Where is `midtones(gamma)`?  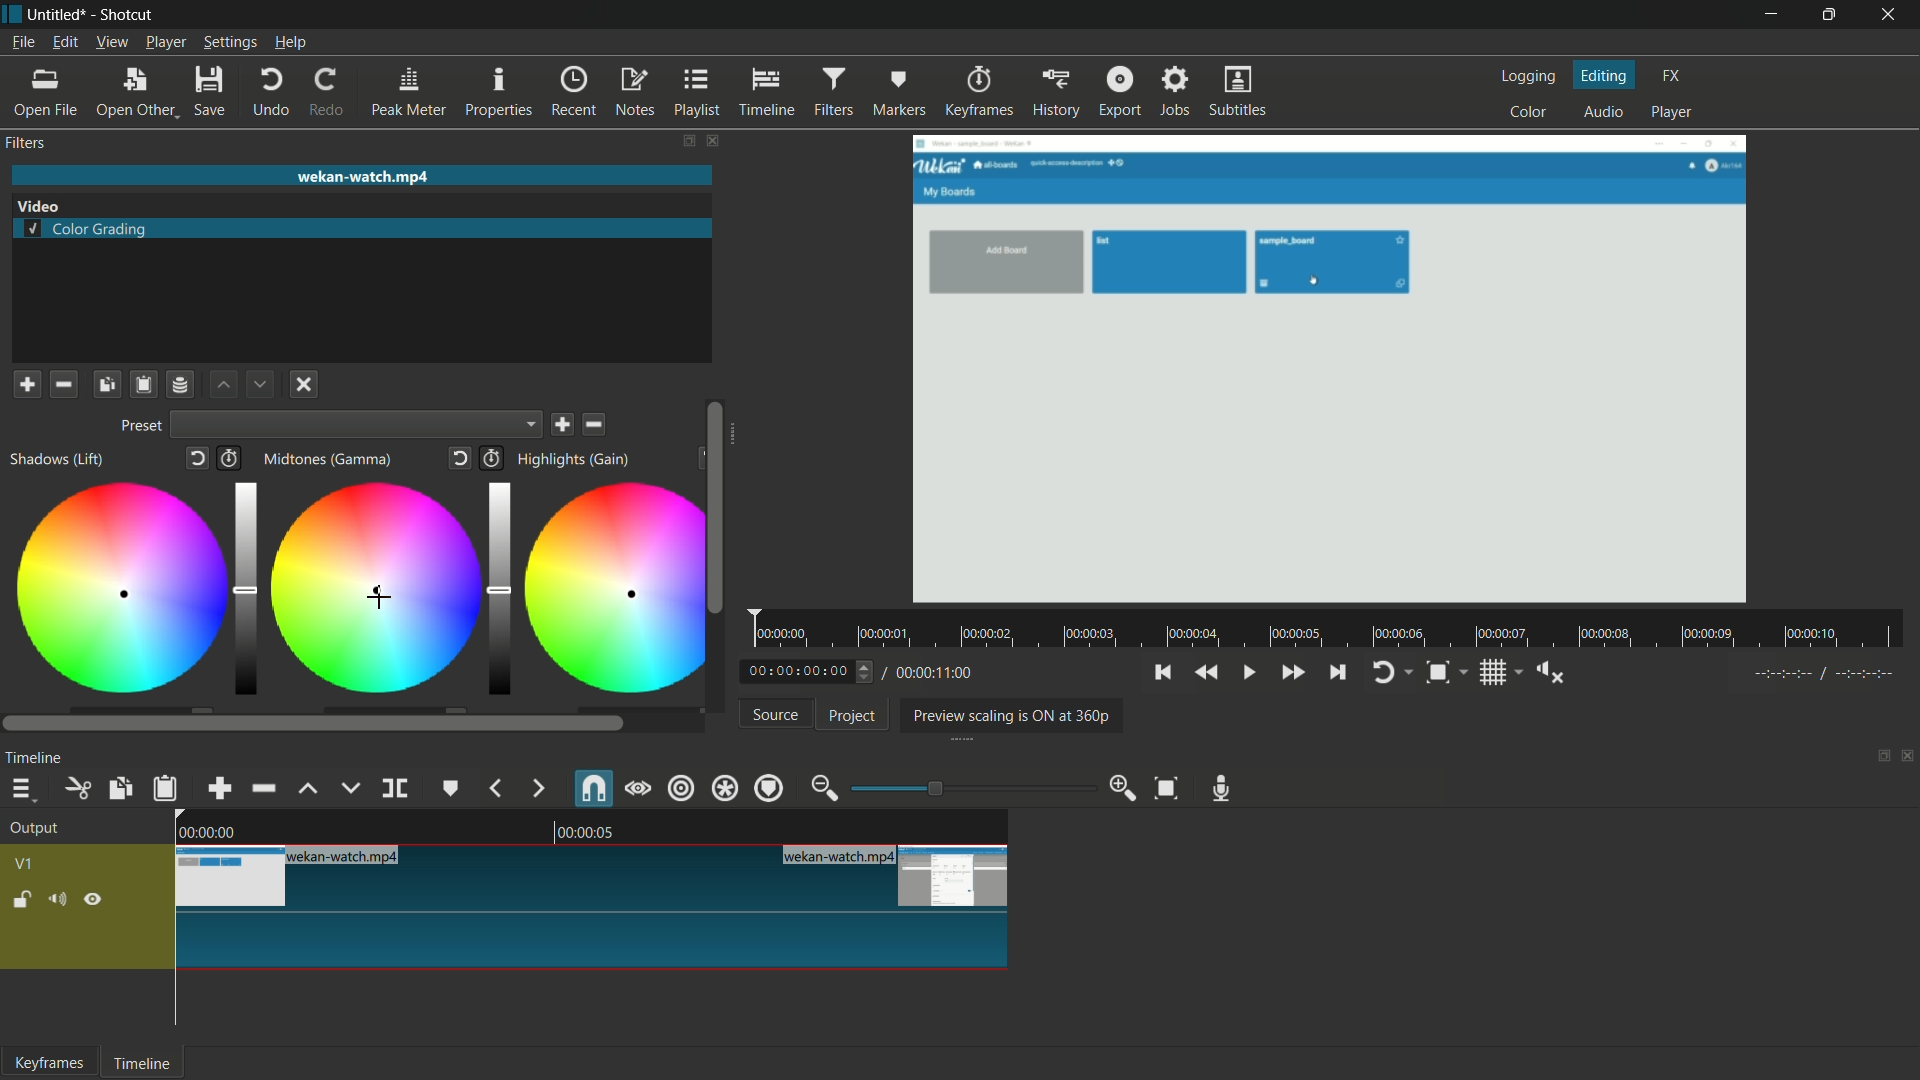
midtones(gamma) is located at coordinates (327, 459).